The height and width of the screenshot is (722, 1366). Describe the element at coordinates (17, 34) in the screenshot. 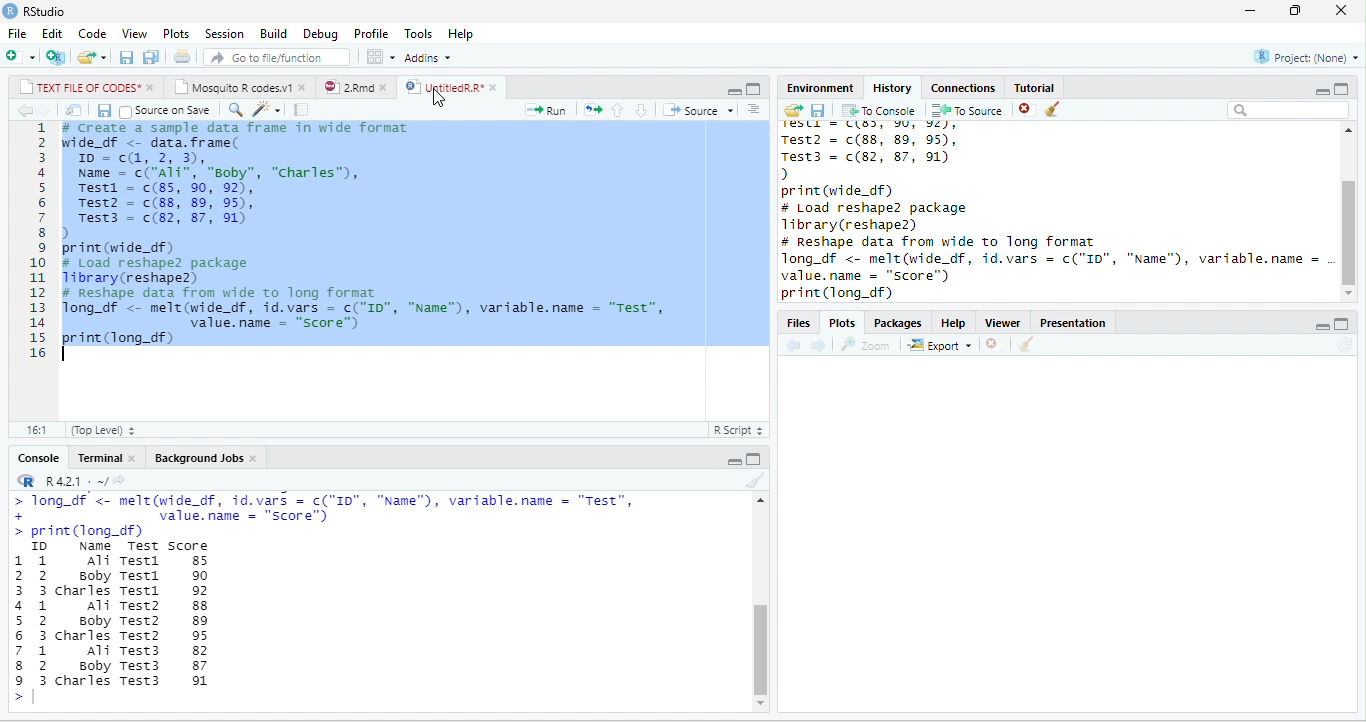

I see `File` at that location.